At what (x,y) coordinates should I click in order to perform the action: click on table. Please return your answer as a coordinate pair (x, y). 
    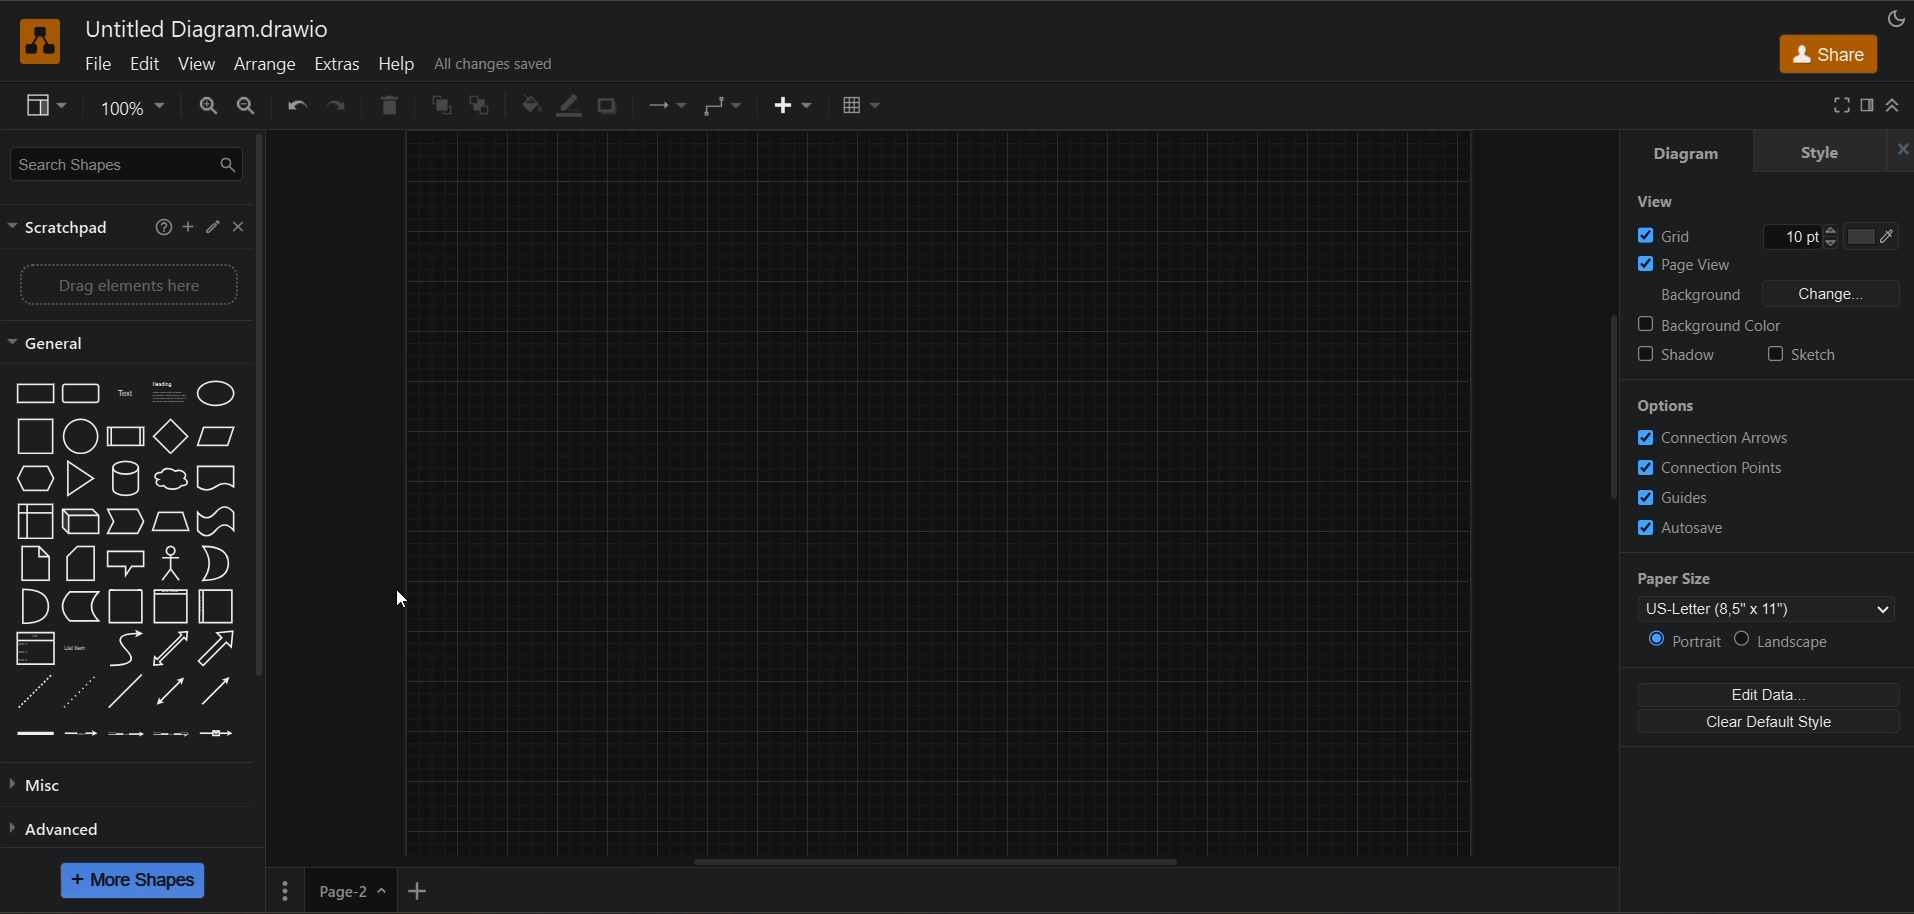
    Looking at the image, I should click on (859, 108).